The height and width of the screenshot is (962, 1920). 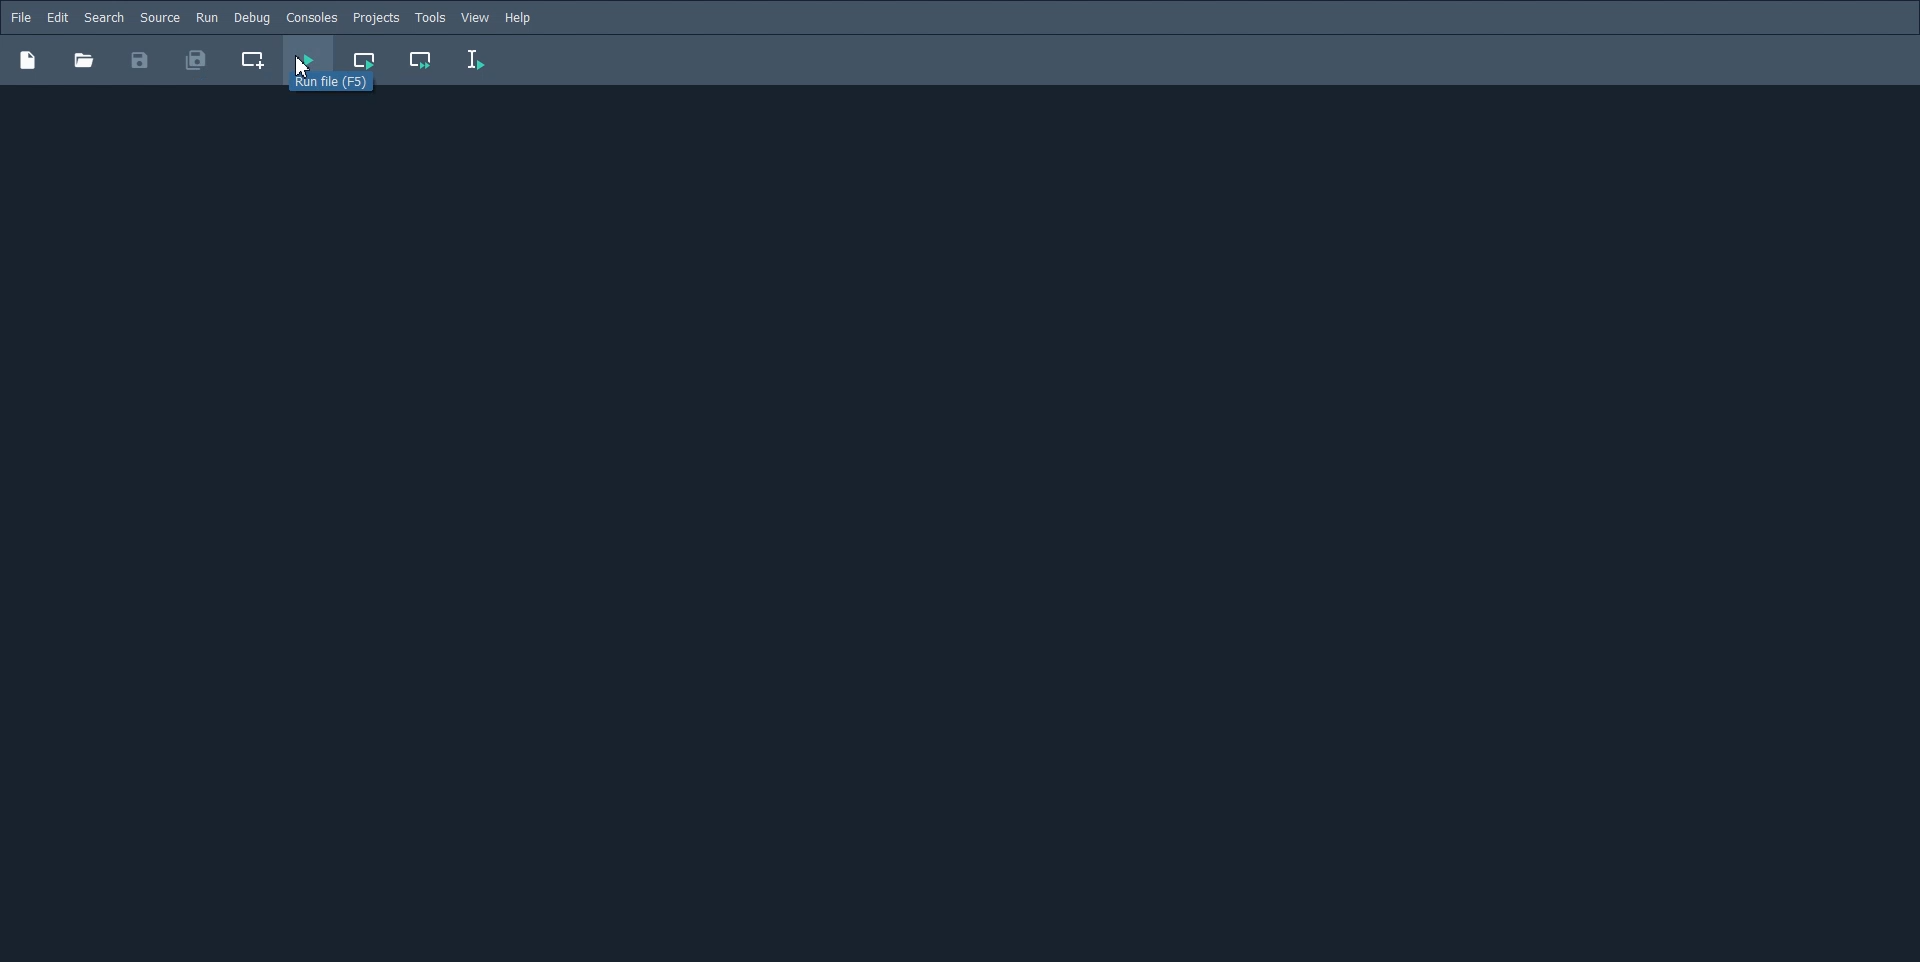 I want to click on New file, so click(x=27, y=59).